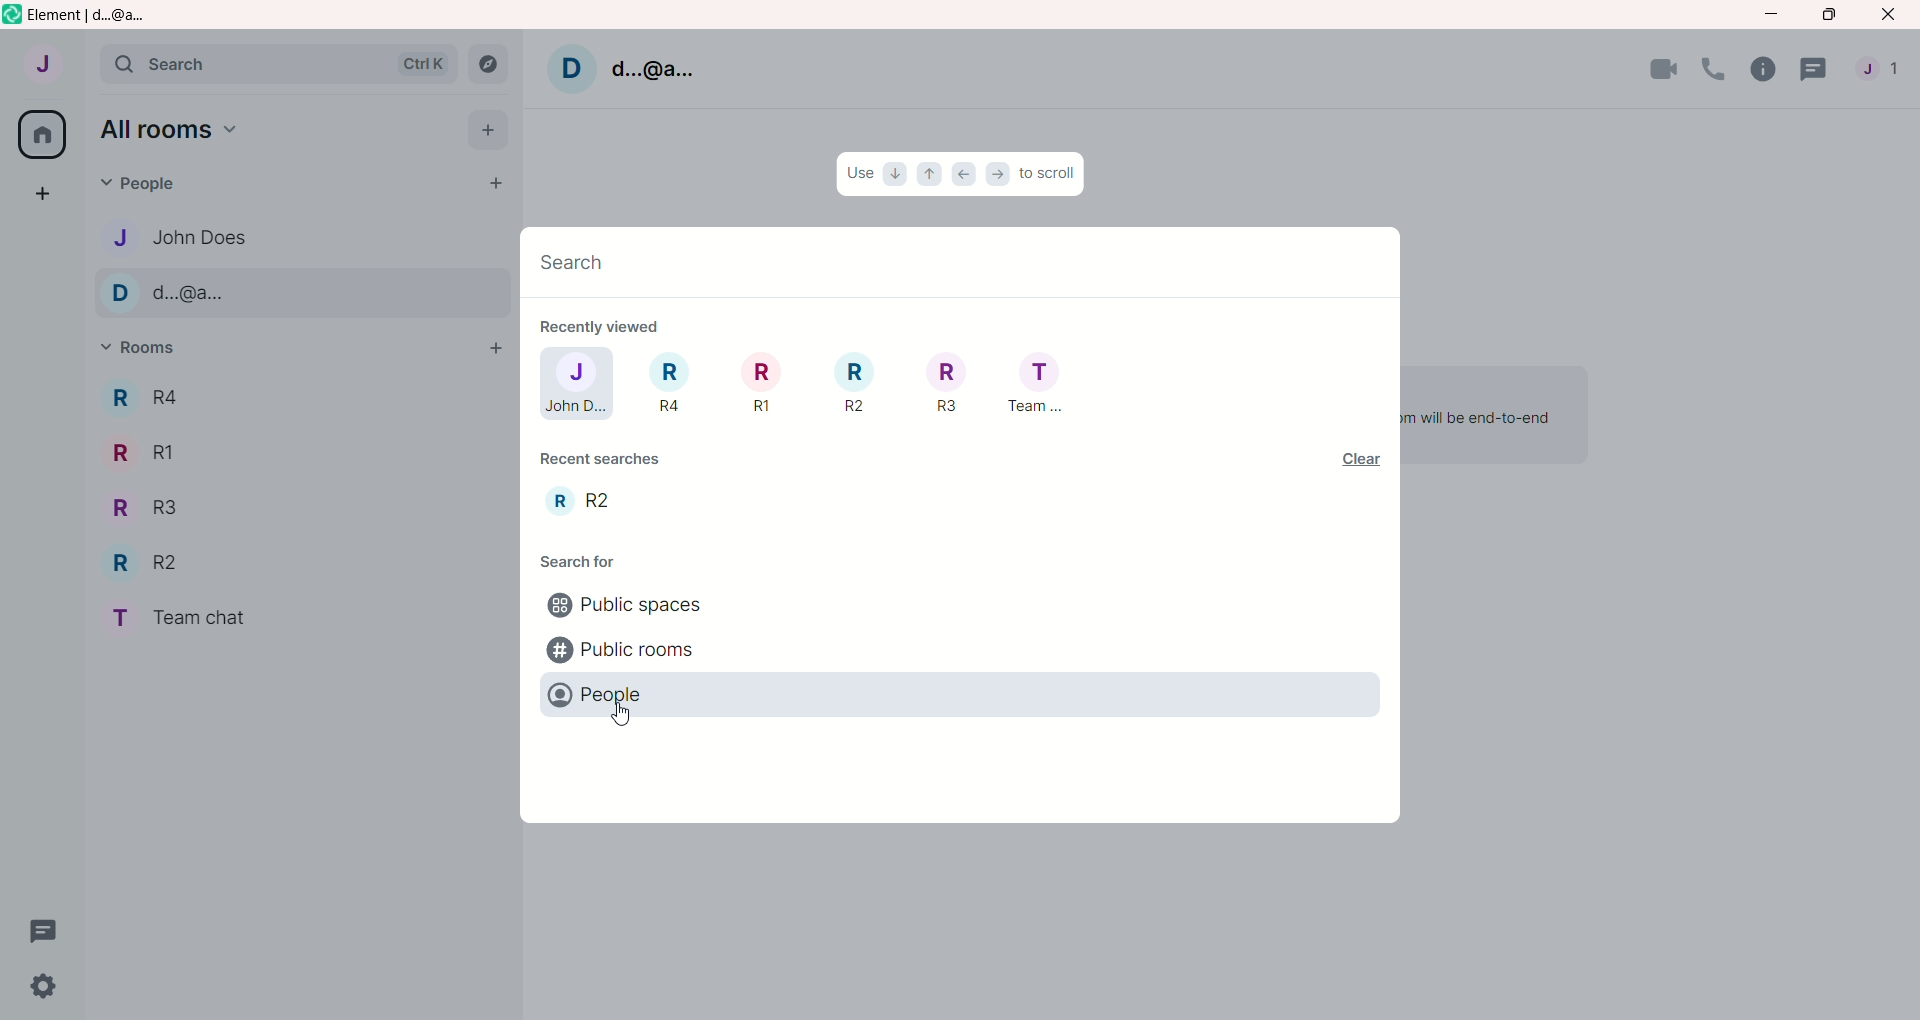  Describe the element at coordinates (1827, 15) in the screenshot. I see `maximize` at that location.